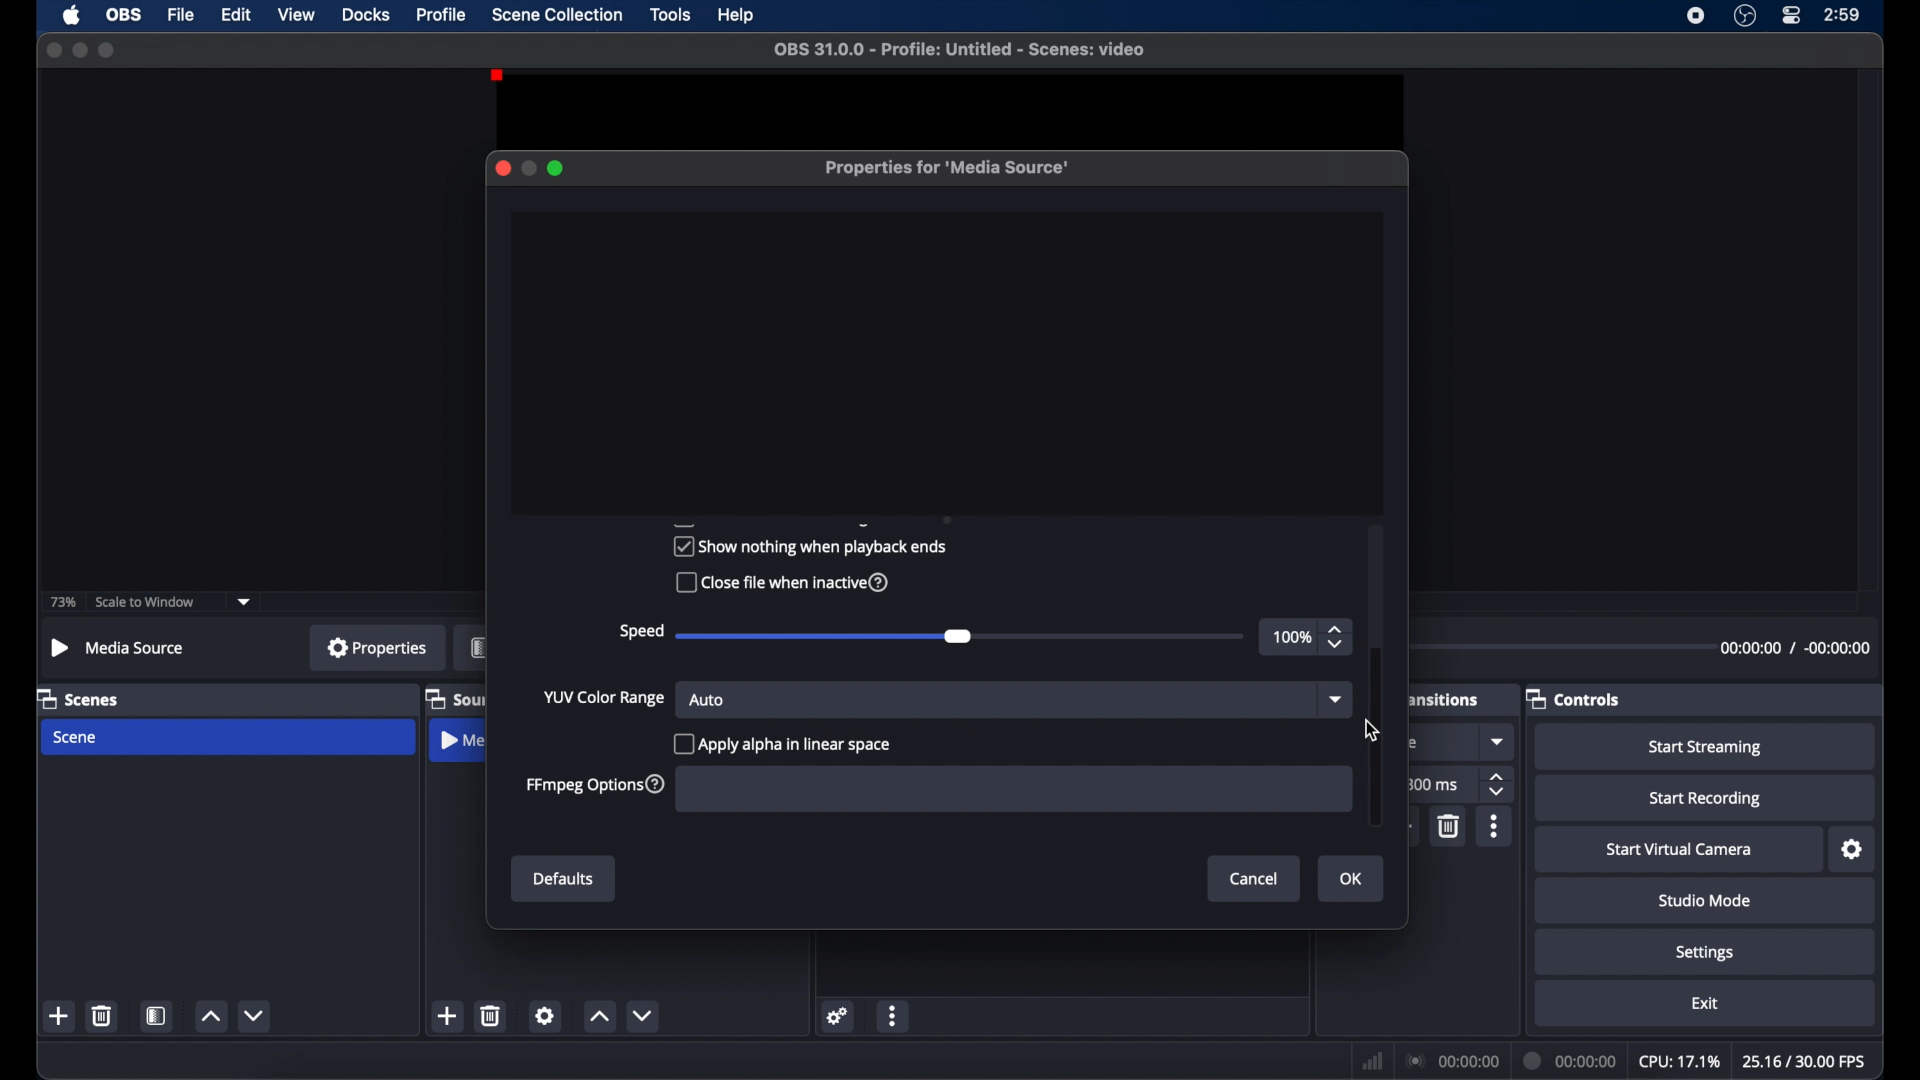 Image resolution: width=1920 pixels, height=1080 pixels. I want to click on add, so click(58, 1015).